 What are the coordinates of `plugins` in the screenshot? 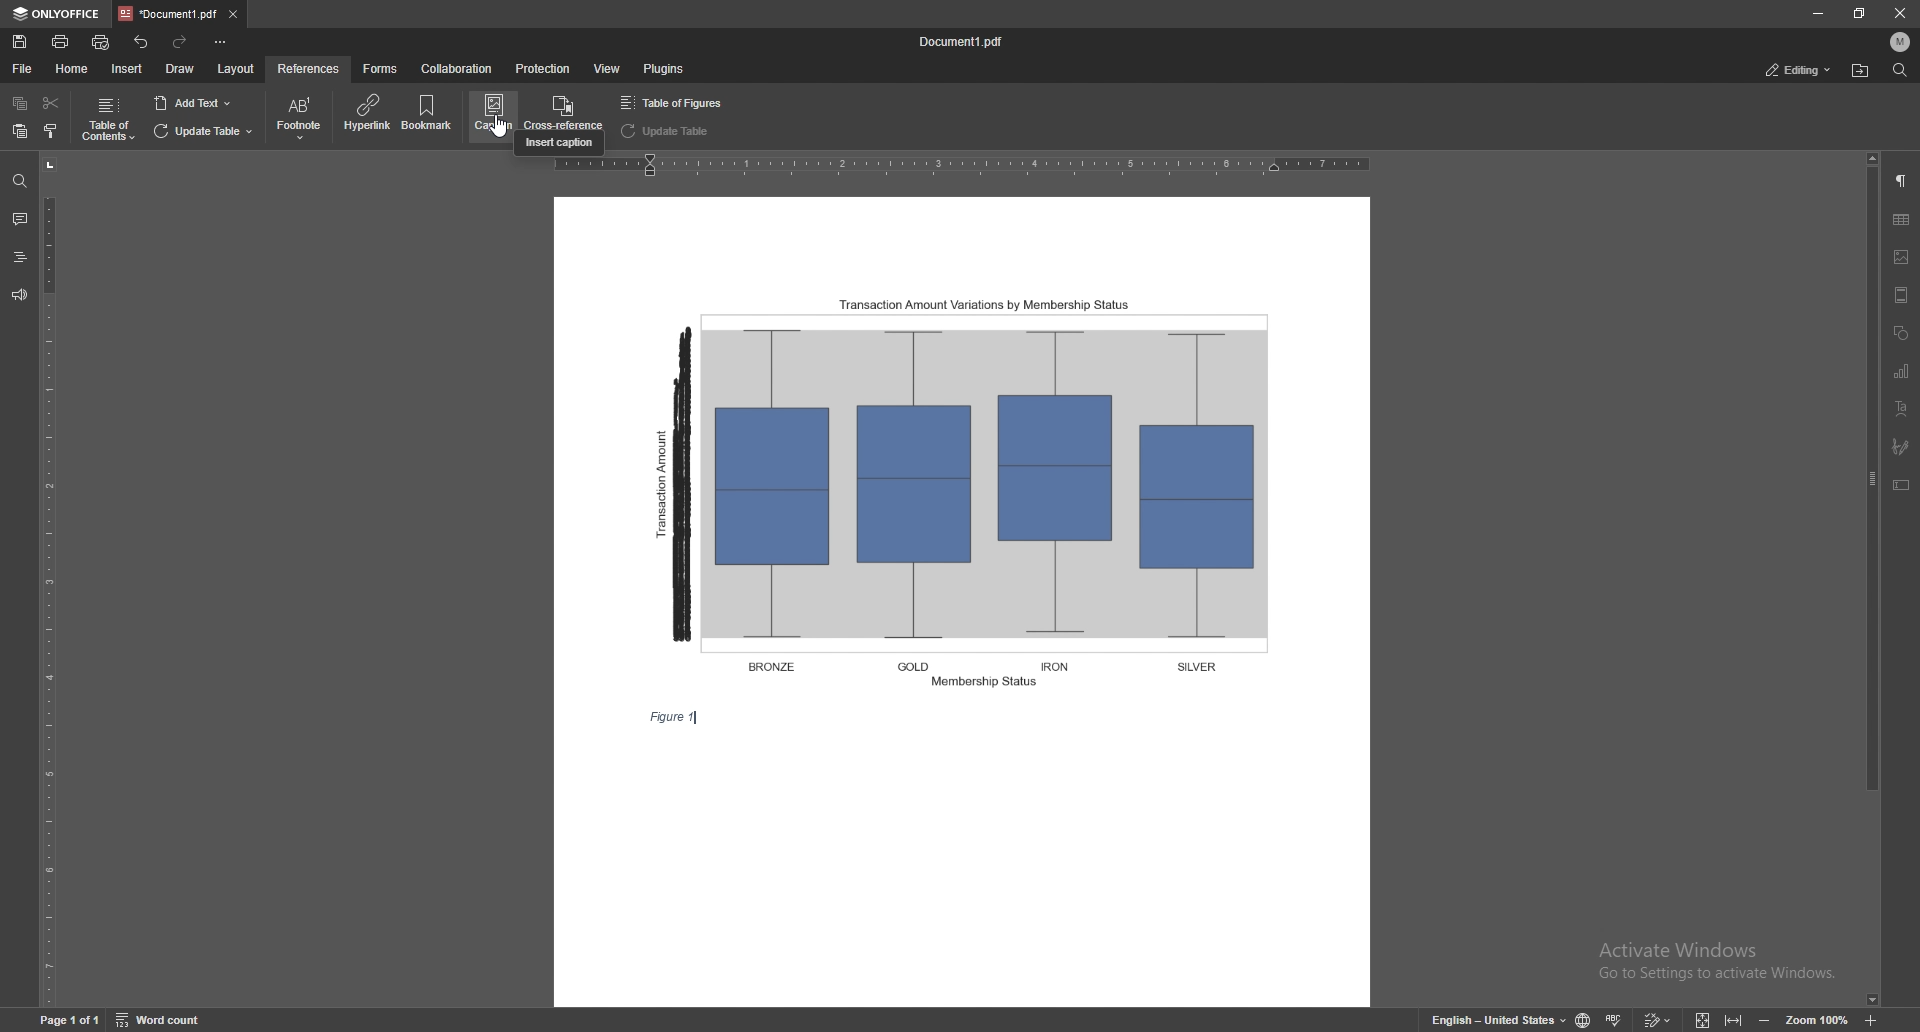 It's located at (662, 69).